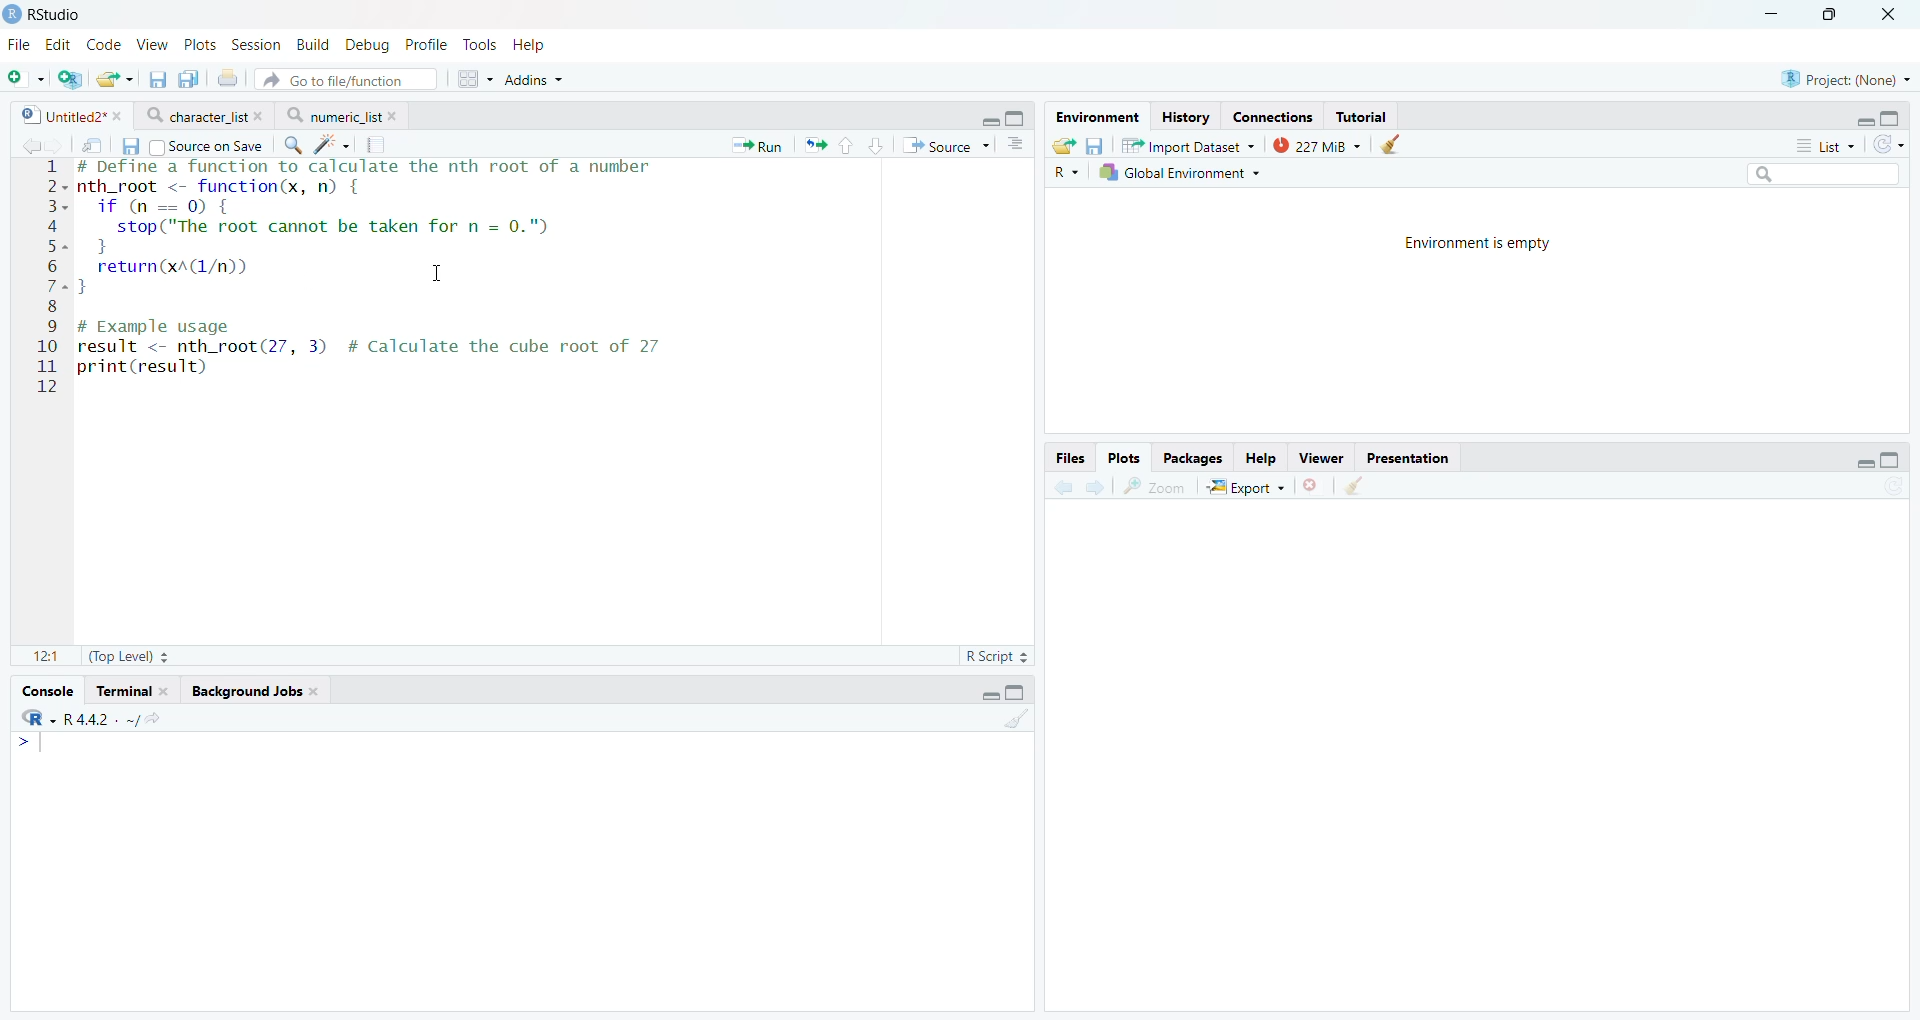  Describe the element at coordinates (1773, 13) in the screenshot. I see `Minimize` at that location.